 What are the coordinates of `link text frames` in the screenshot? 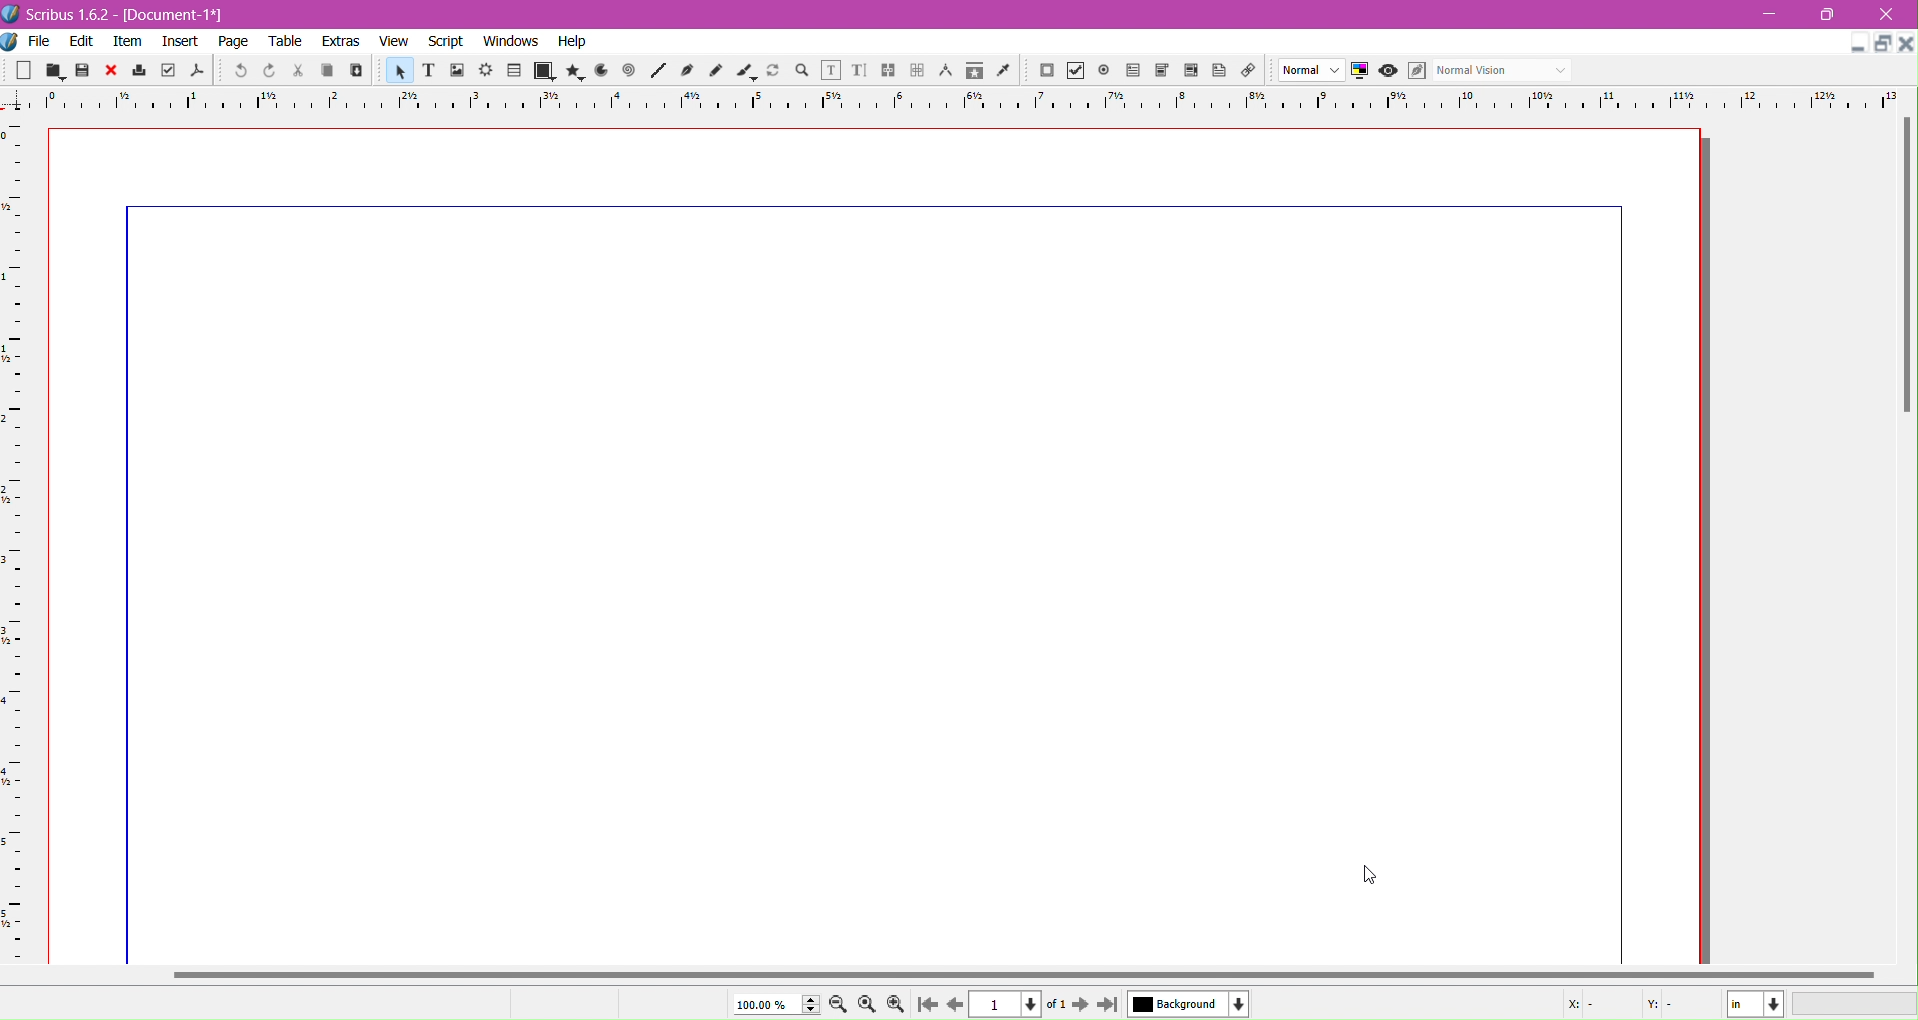 It's located at (888, 71).